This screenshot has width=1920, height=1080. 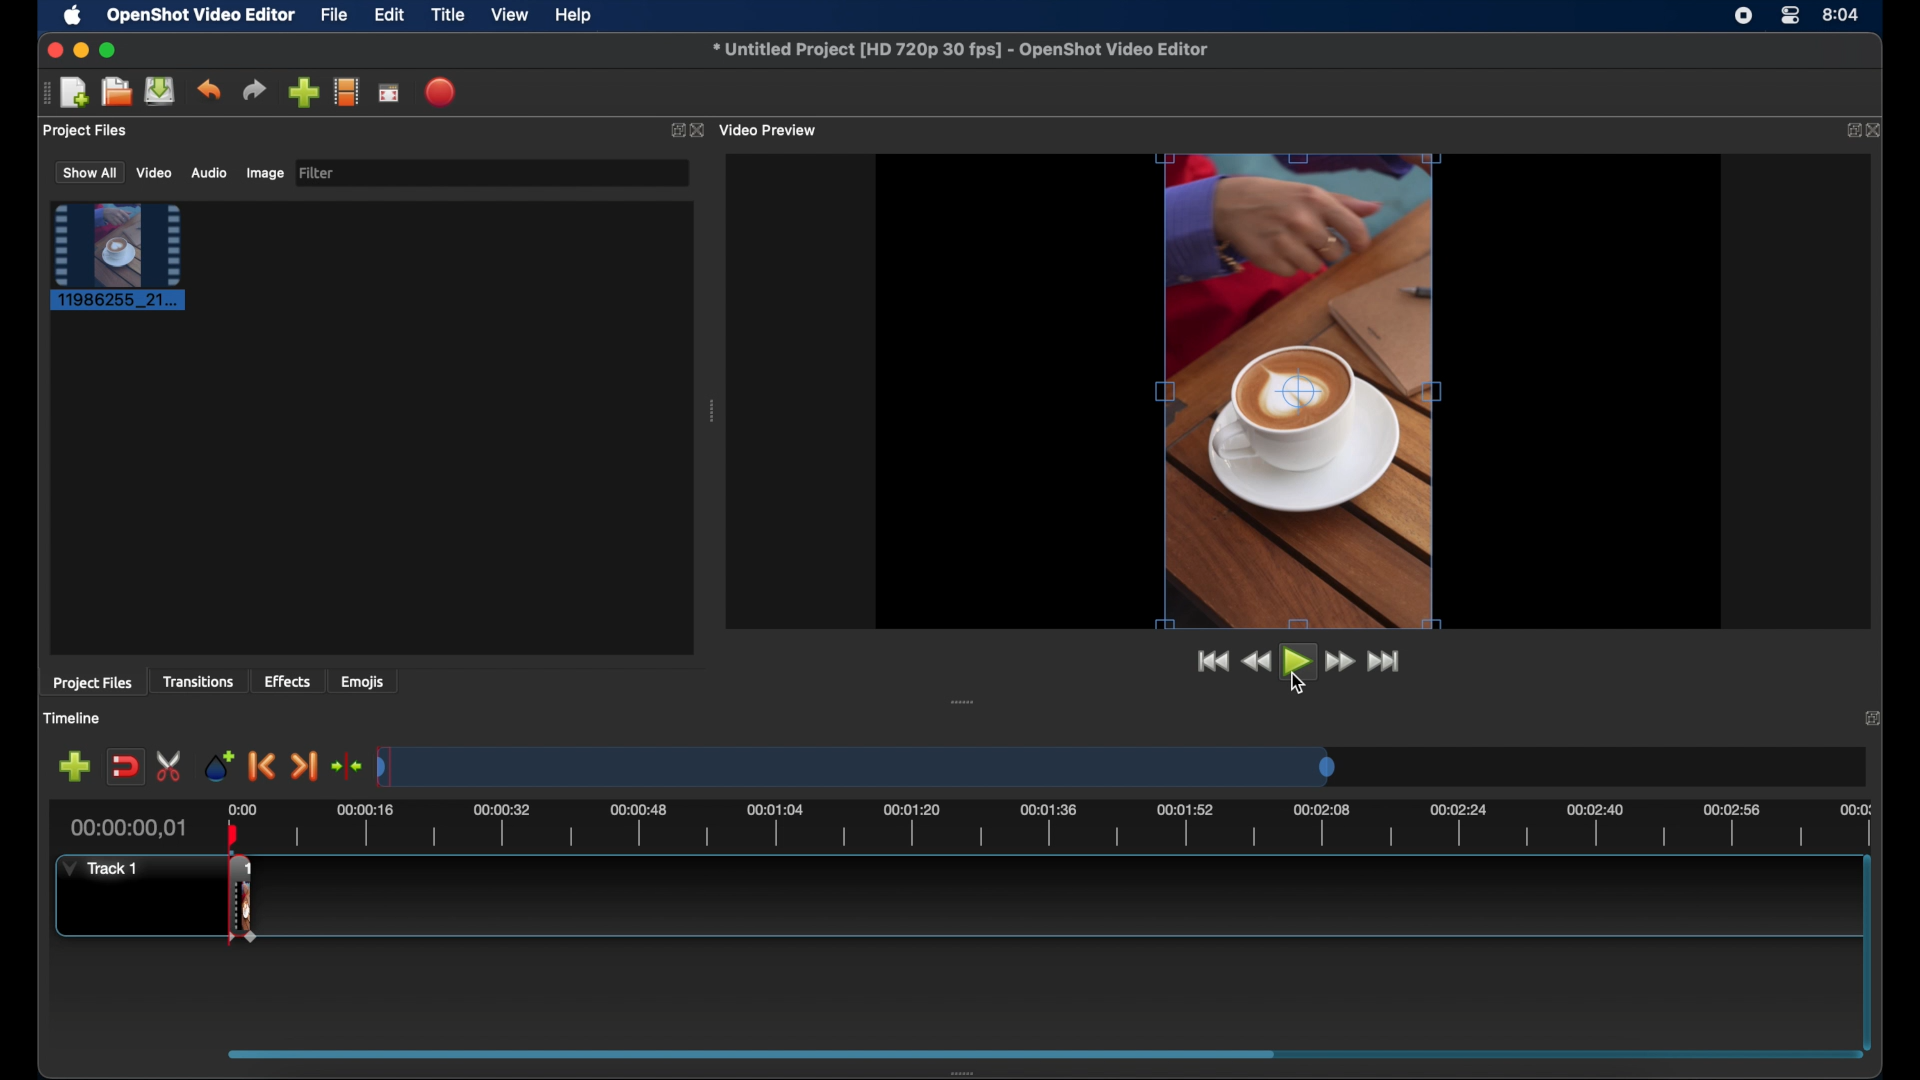 I want to click on project file, so click(x=119, y=257).